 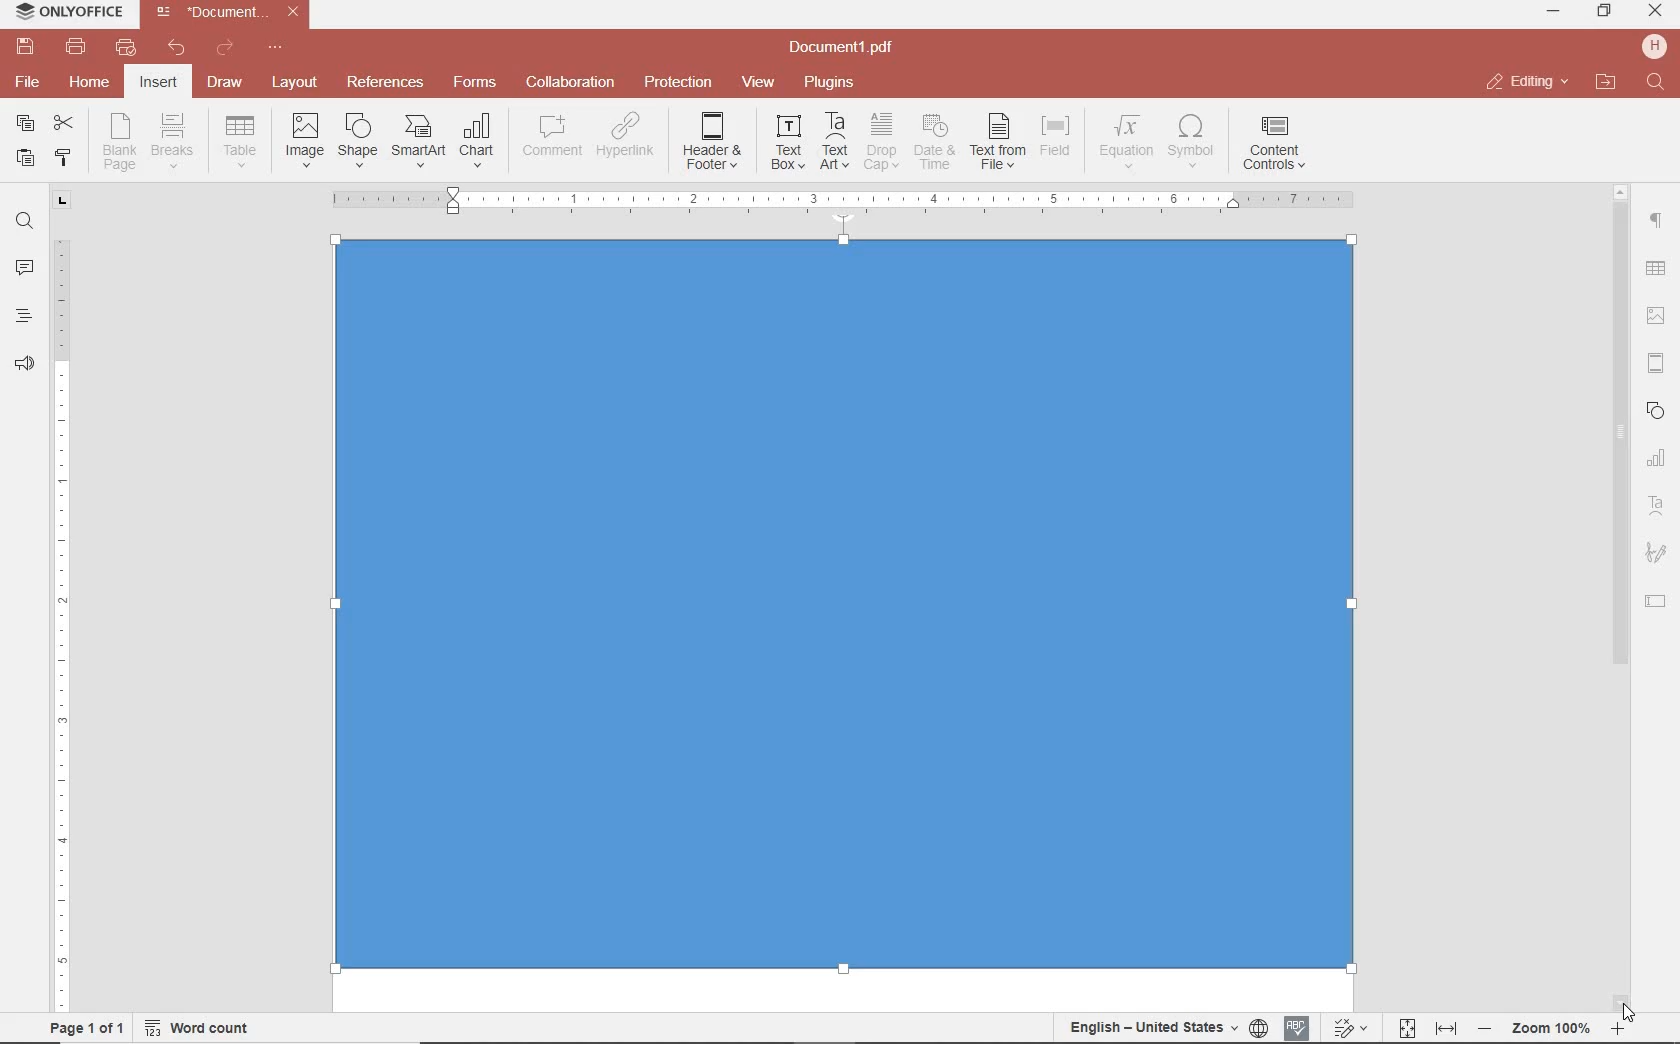 What do you see at coordinates (124, 47) in the screenshot?
I see `quick print` at bounding box center [124, 47].